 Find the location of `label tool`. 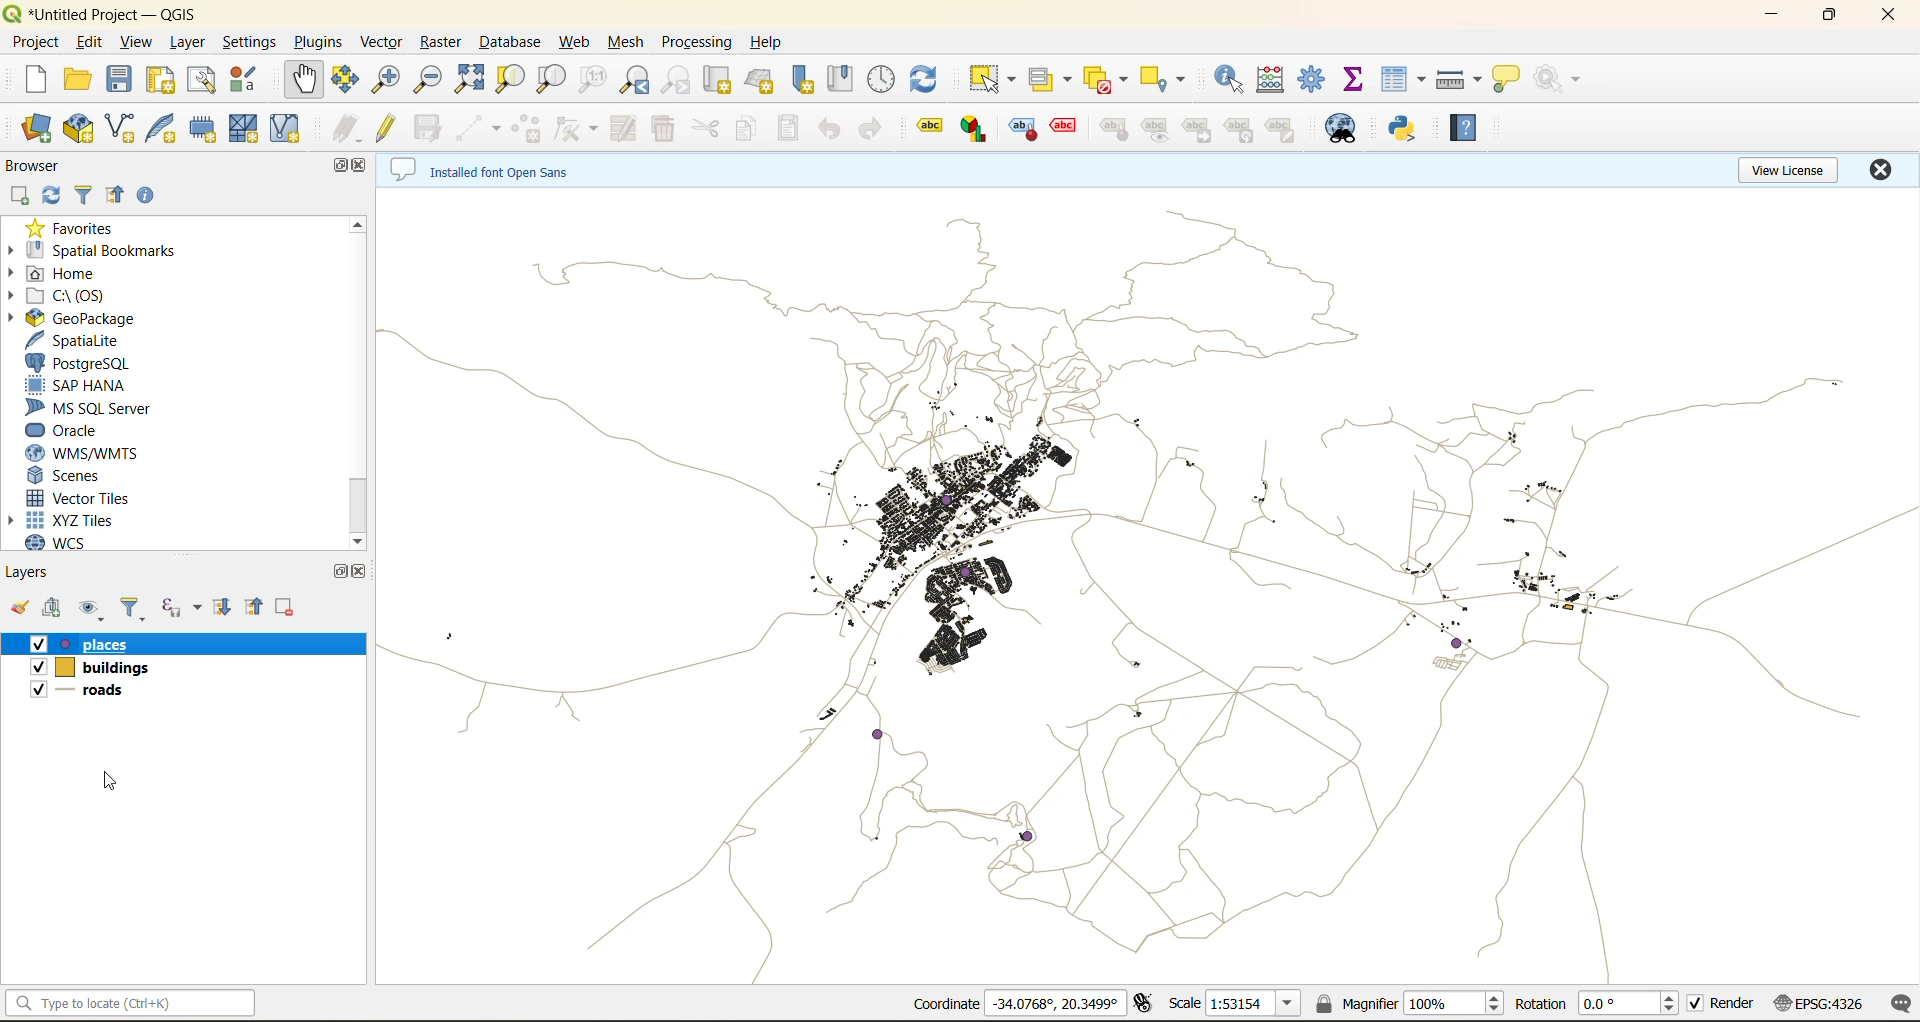

label tool is located at coordinates (1242, 131).